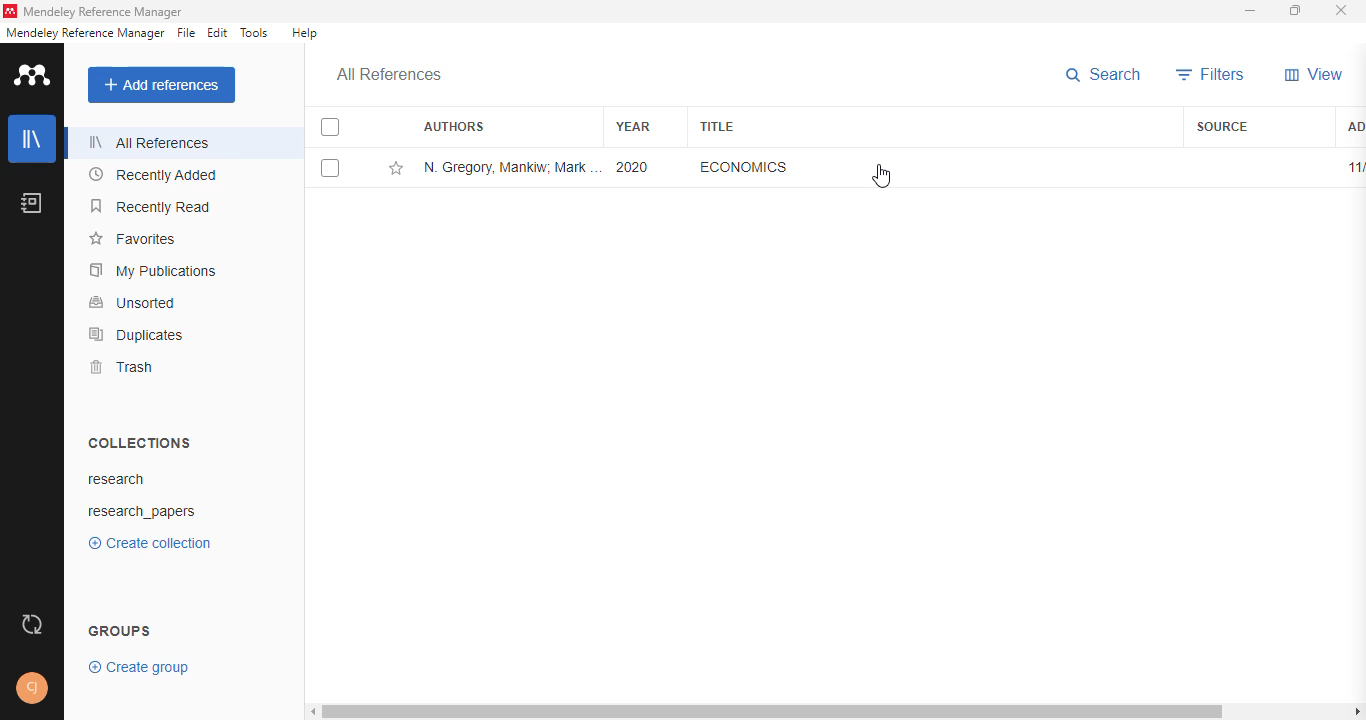 This screenshot has height=720, width=1366. What do you see at coordinates (330, 128) in the screenshot?
I see `select` at bounding box center [330, 128].